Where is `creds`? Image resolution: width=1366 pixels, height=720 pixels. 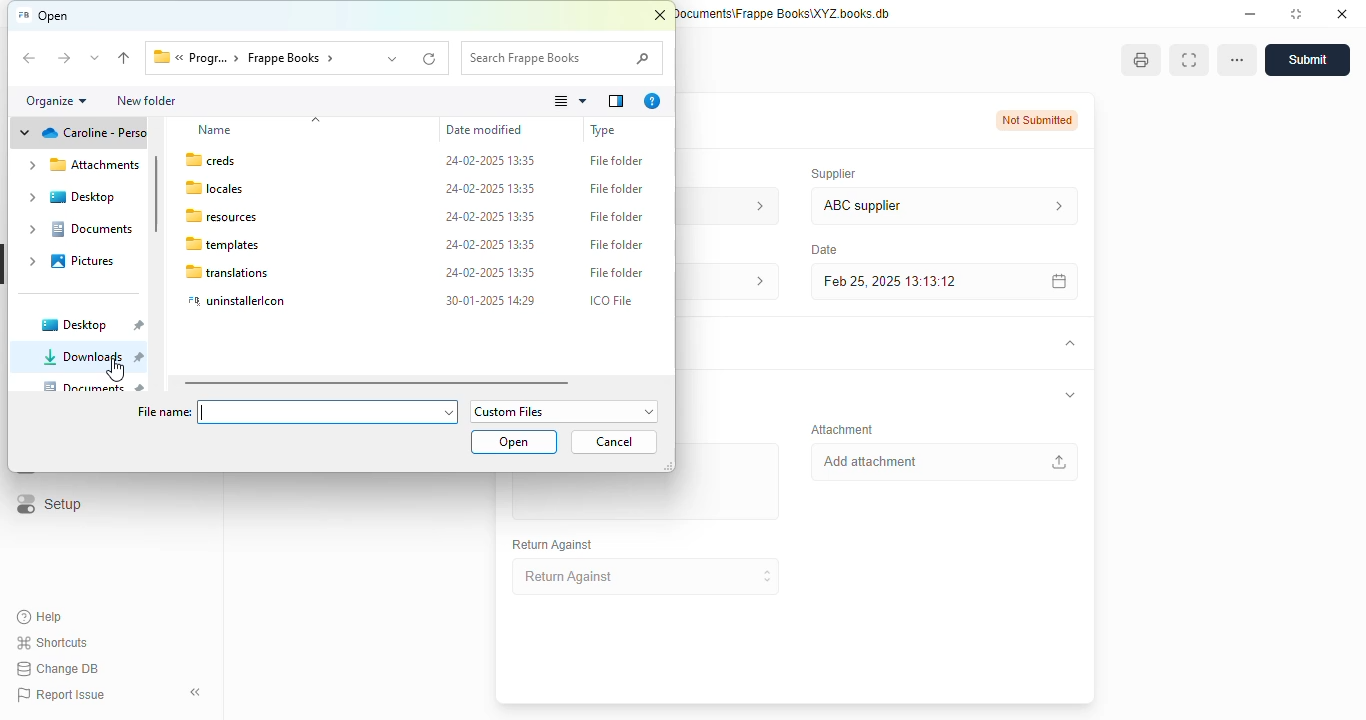 creds is located at coordinates (212, 160).